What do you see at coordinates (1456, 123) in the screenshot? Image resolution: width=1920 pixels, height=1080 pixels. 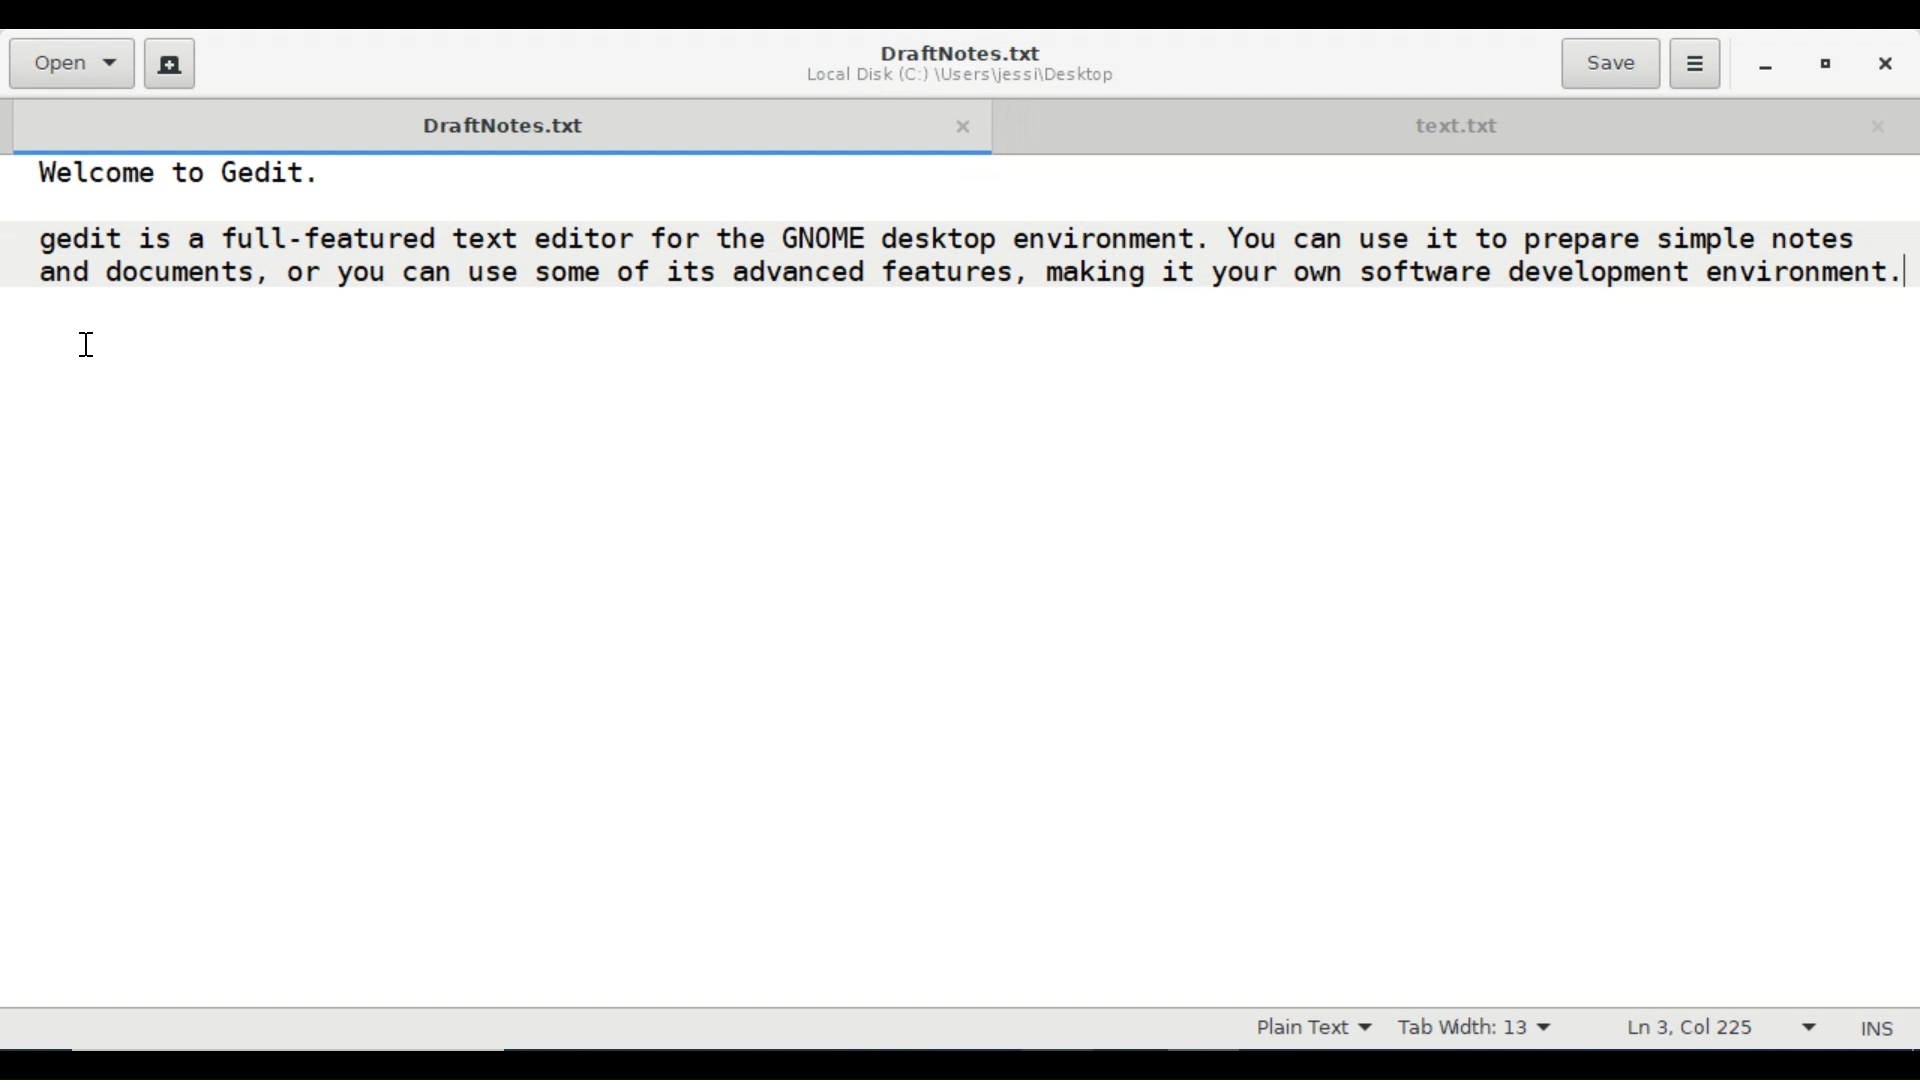 I see `Open Tab` at bounding box center [1456, 123].